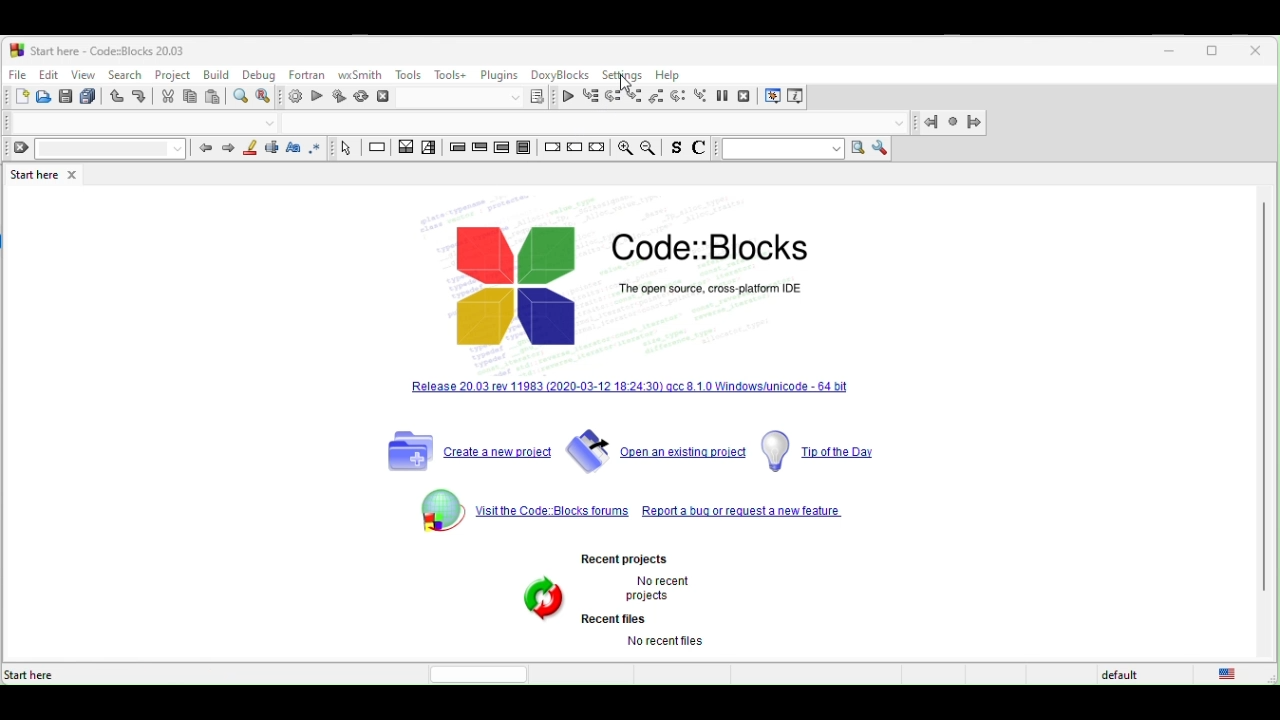 The height and width of the screenshot is (720, 1280). Describe the element at coordinates (782, 150) in the screenshot. I see `text to search` at that location.